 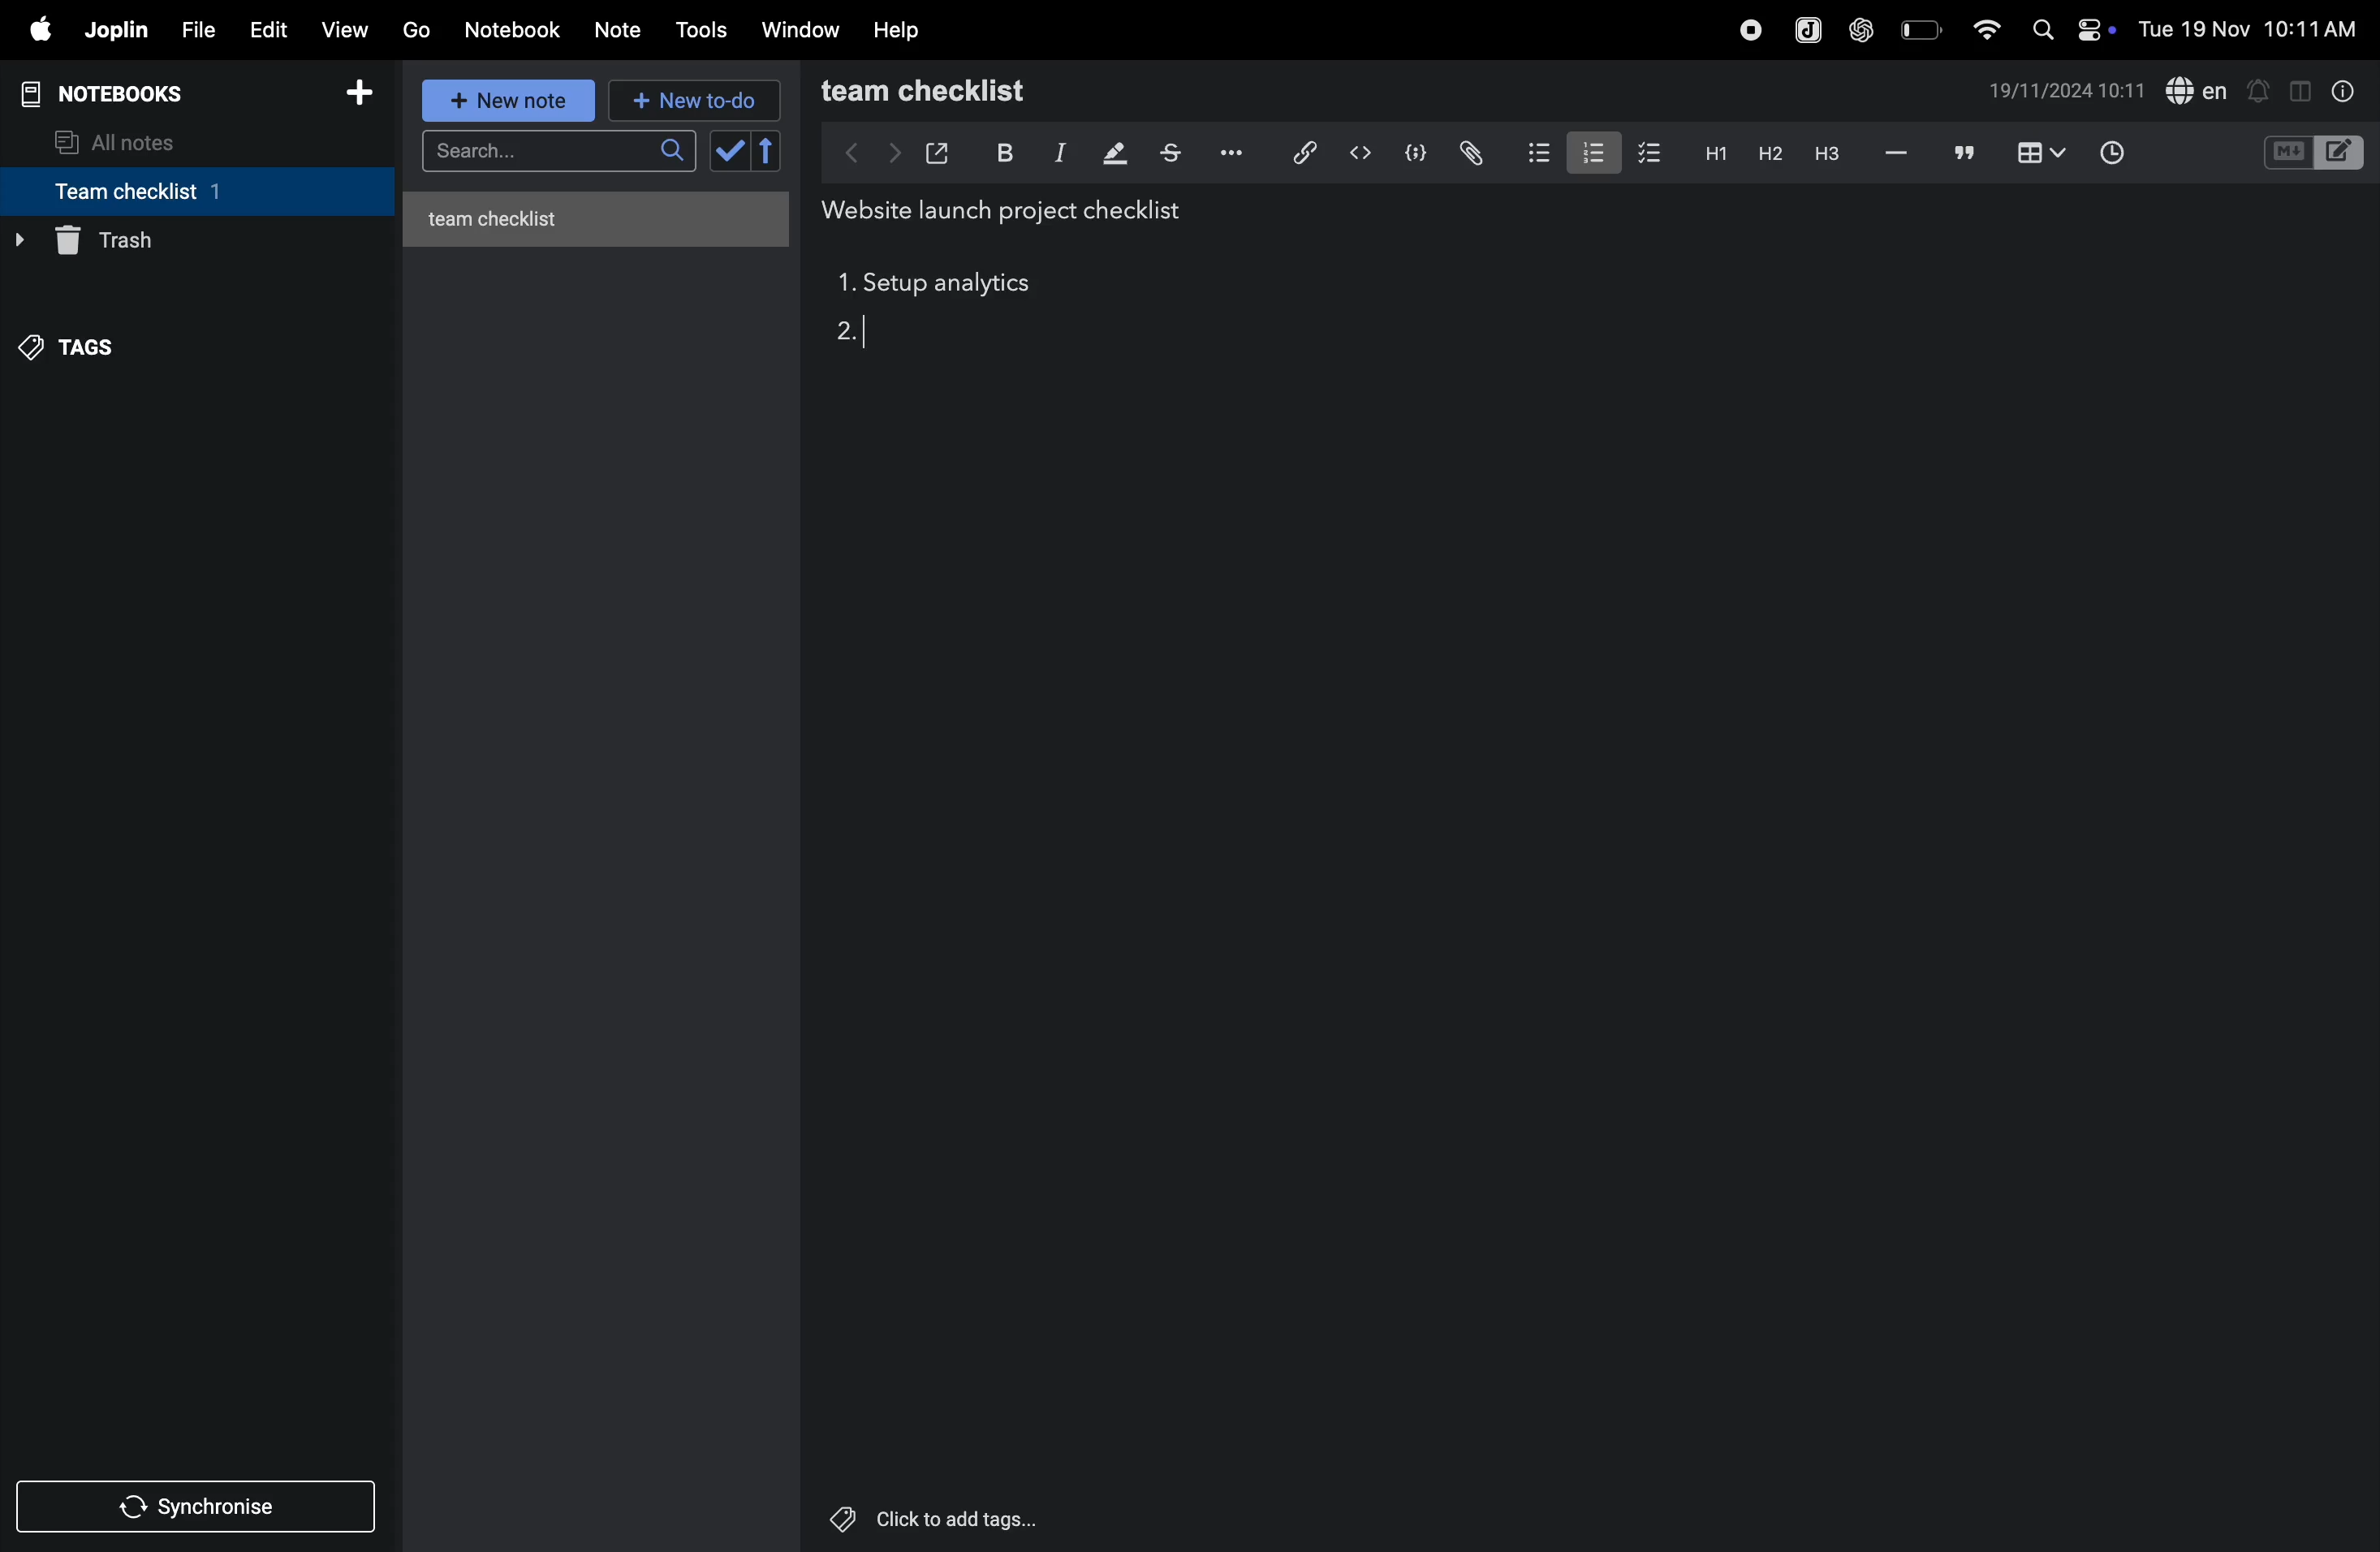 I want to click on help, so click(x=902, y=29).